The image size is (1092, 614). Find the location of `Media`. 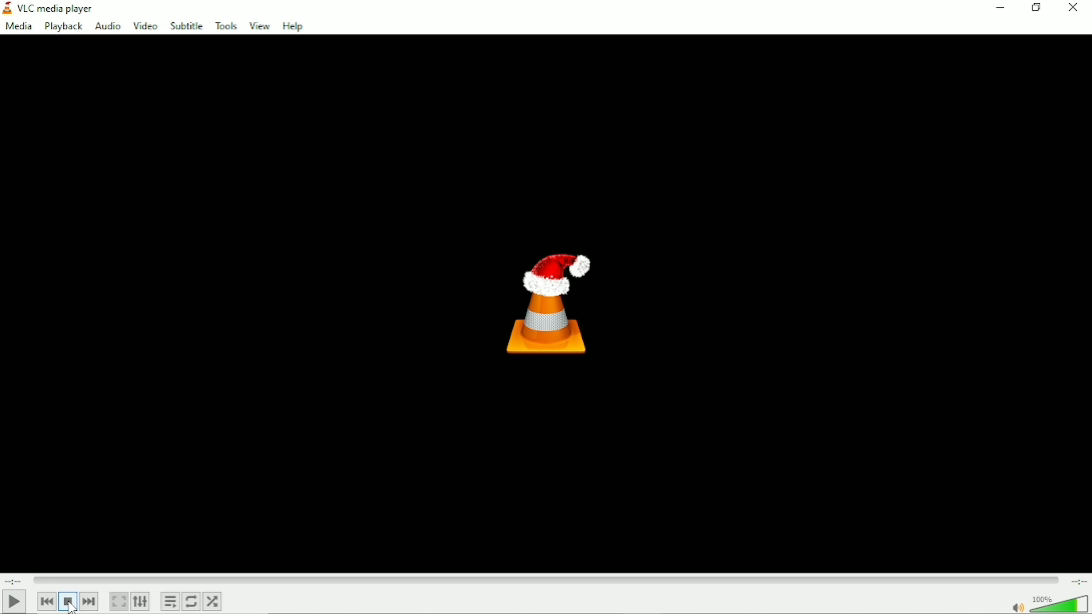

Media is located at coordinates (19, 27).